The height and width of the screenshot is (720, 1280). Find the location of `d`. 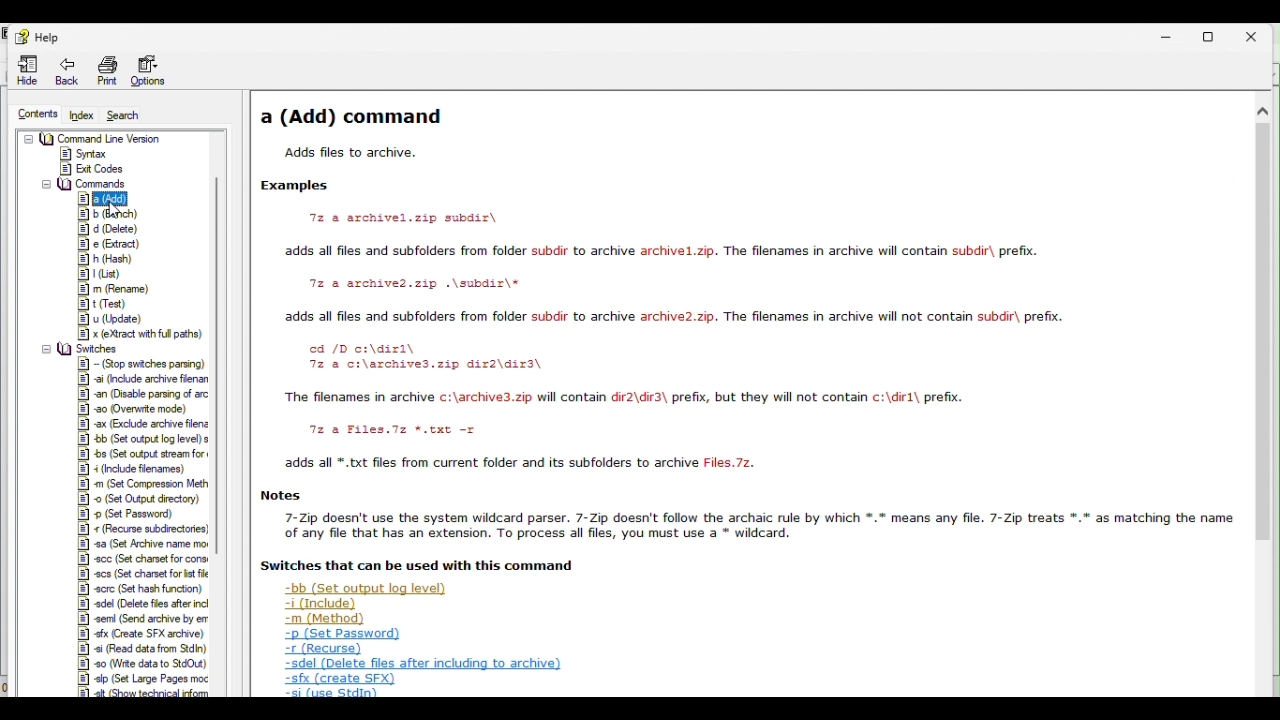

d is located at coordinates (112, 228).